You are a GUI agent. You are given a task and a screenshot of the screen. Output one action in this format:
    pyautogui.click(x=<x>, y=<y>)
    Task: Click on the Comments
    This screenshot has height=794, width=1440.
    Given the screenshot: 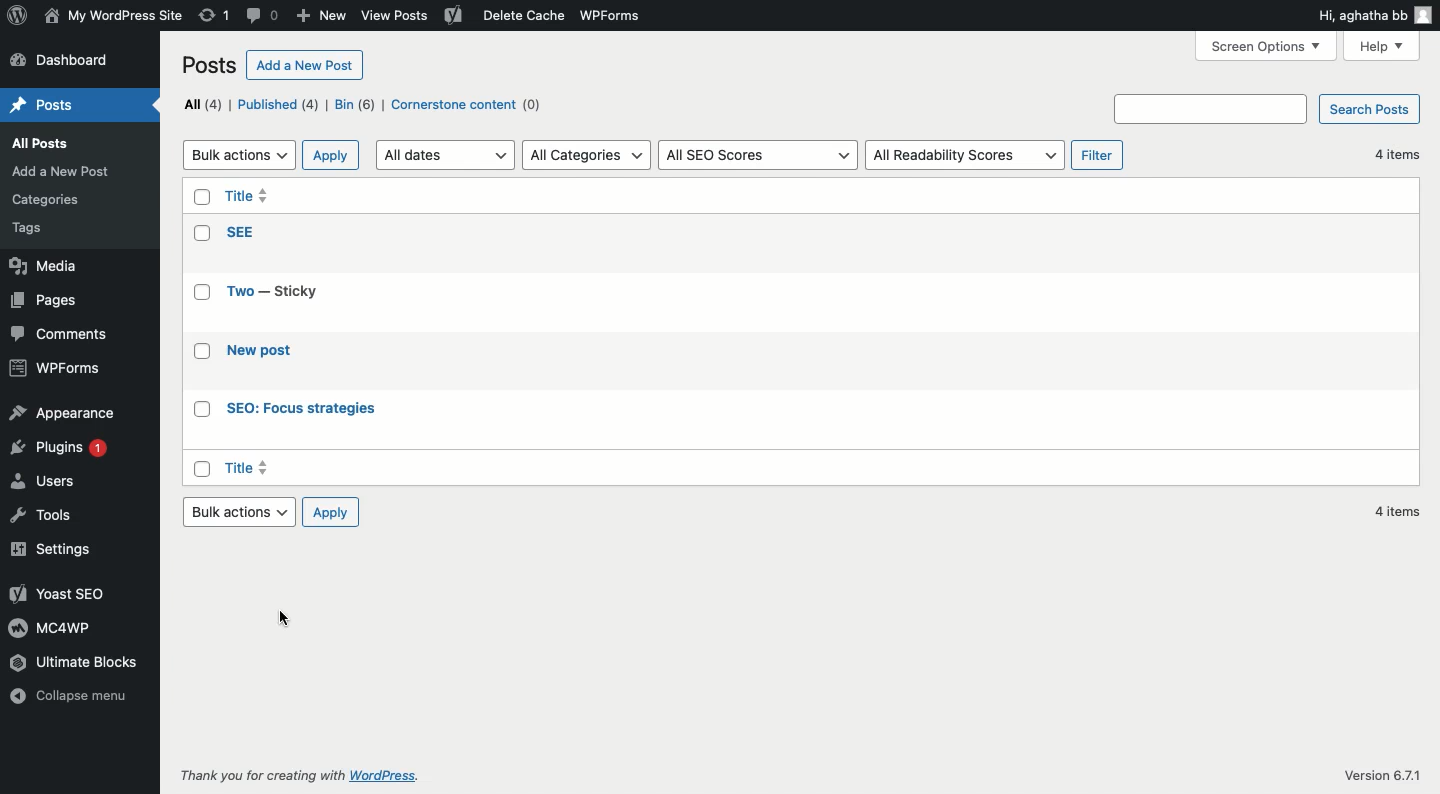 What is the action you would take?
    pyautogui.click(x=63, y=334)
    